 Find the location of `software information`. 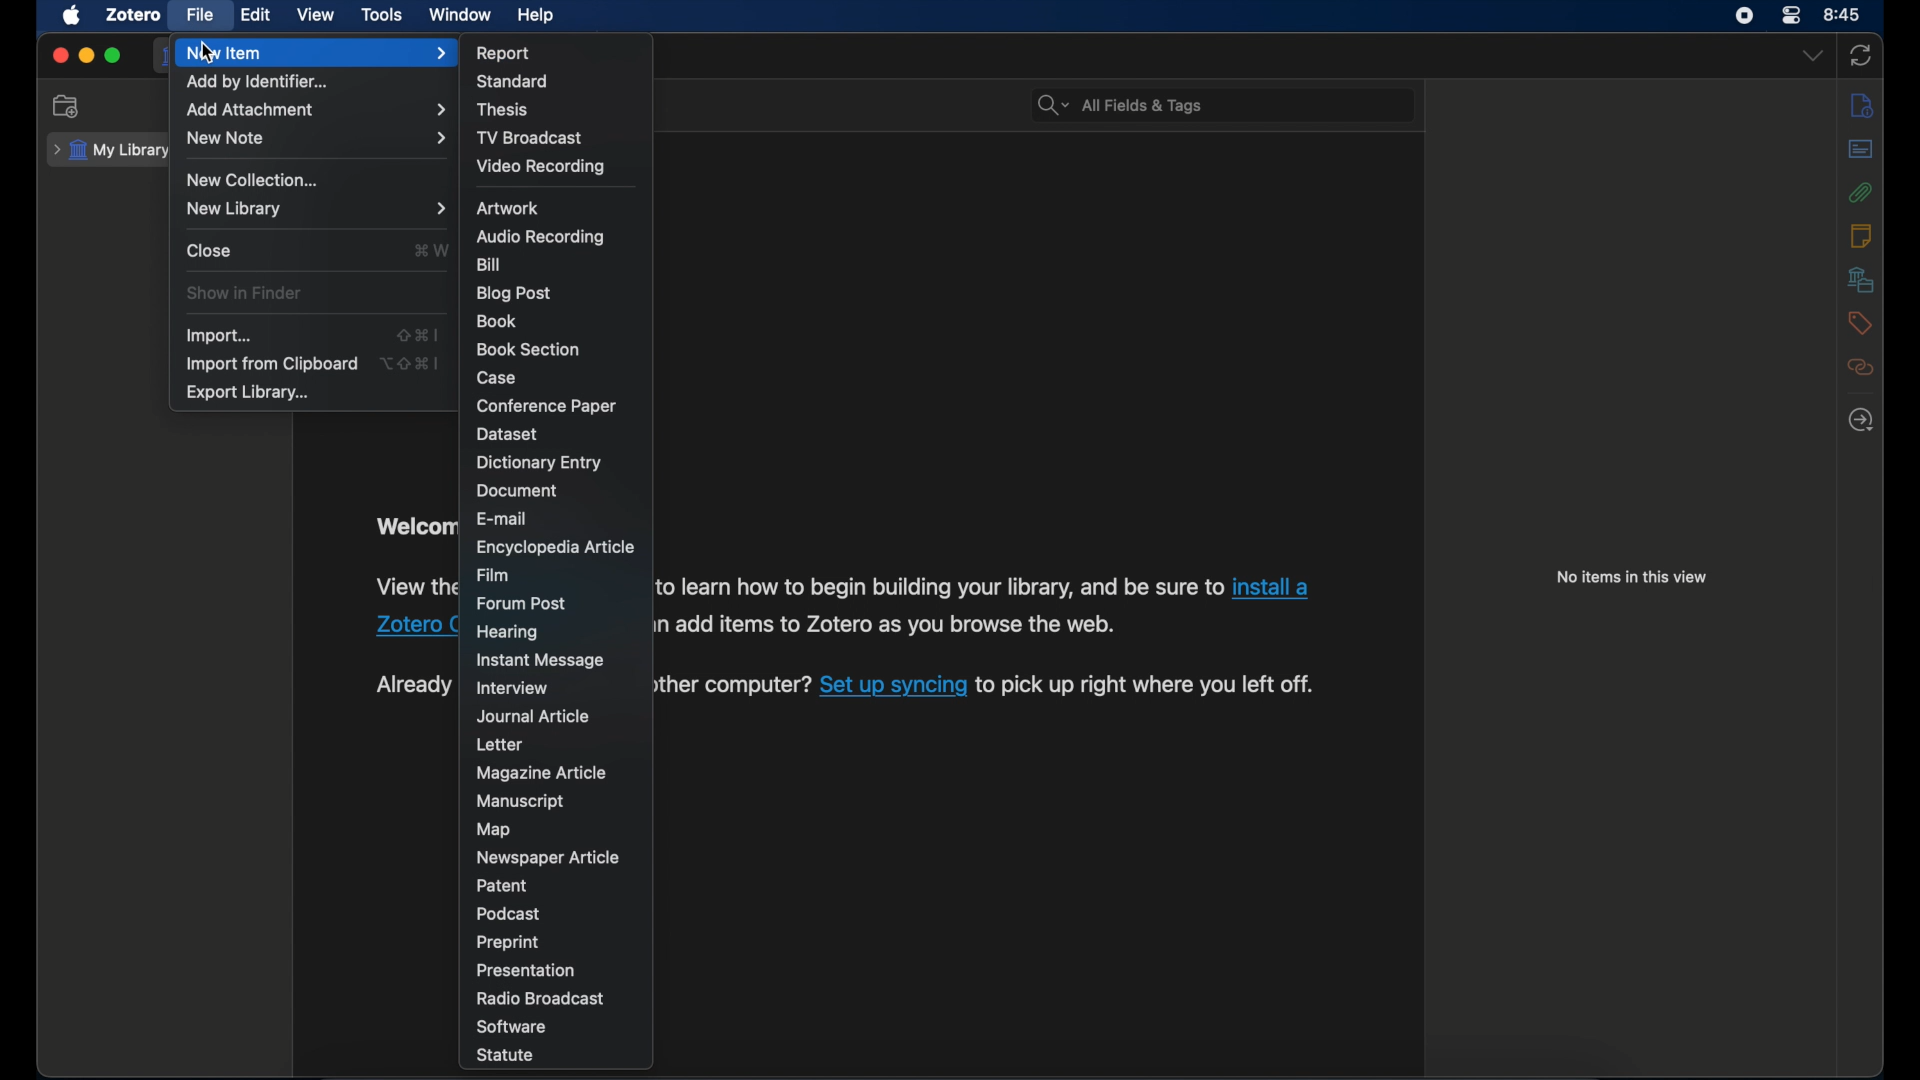

software information is located at coordinates (1151, 686).